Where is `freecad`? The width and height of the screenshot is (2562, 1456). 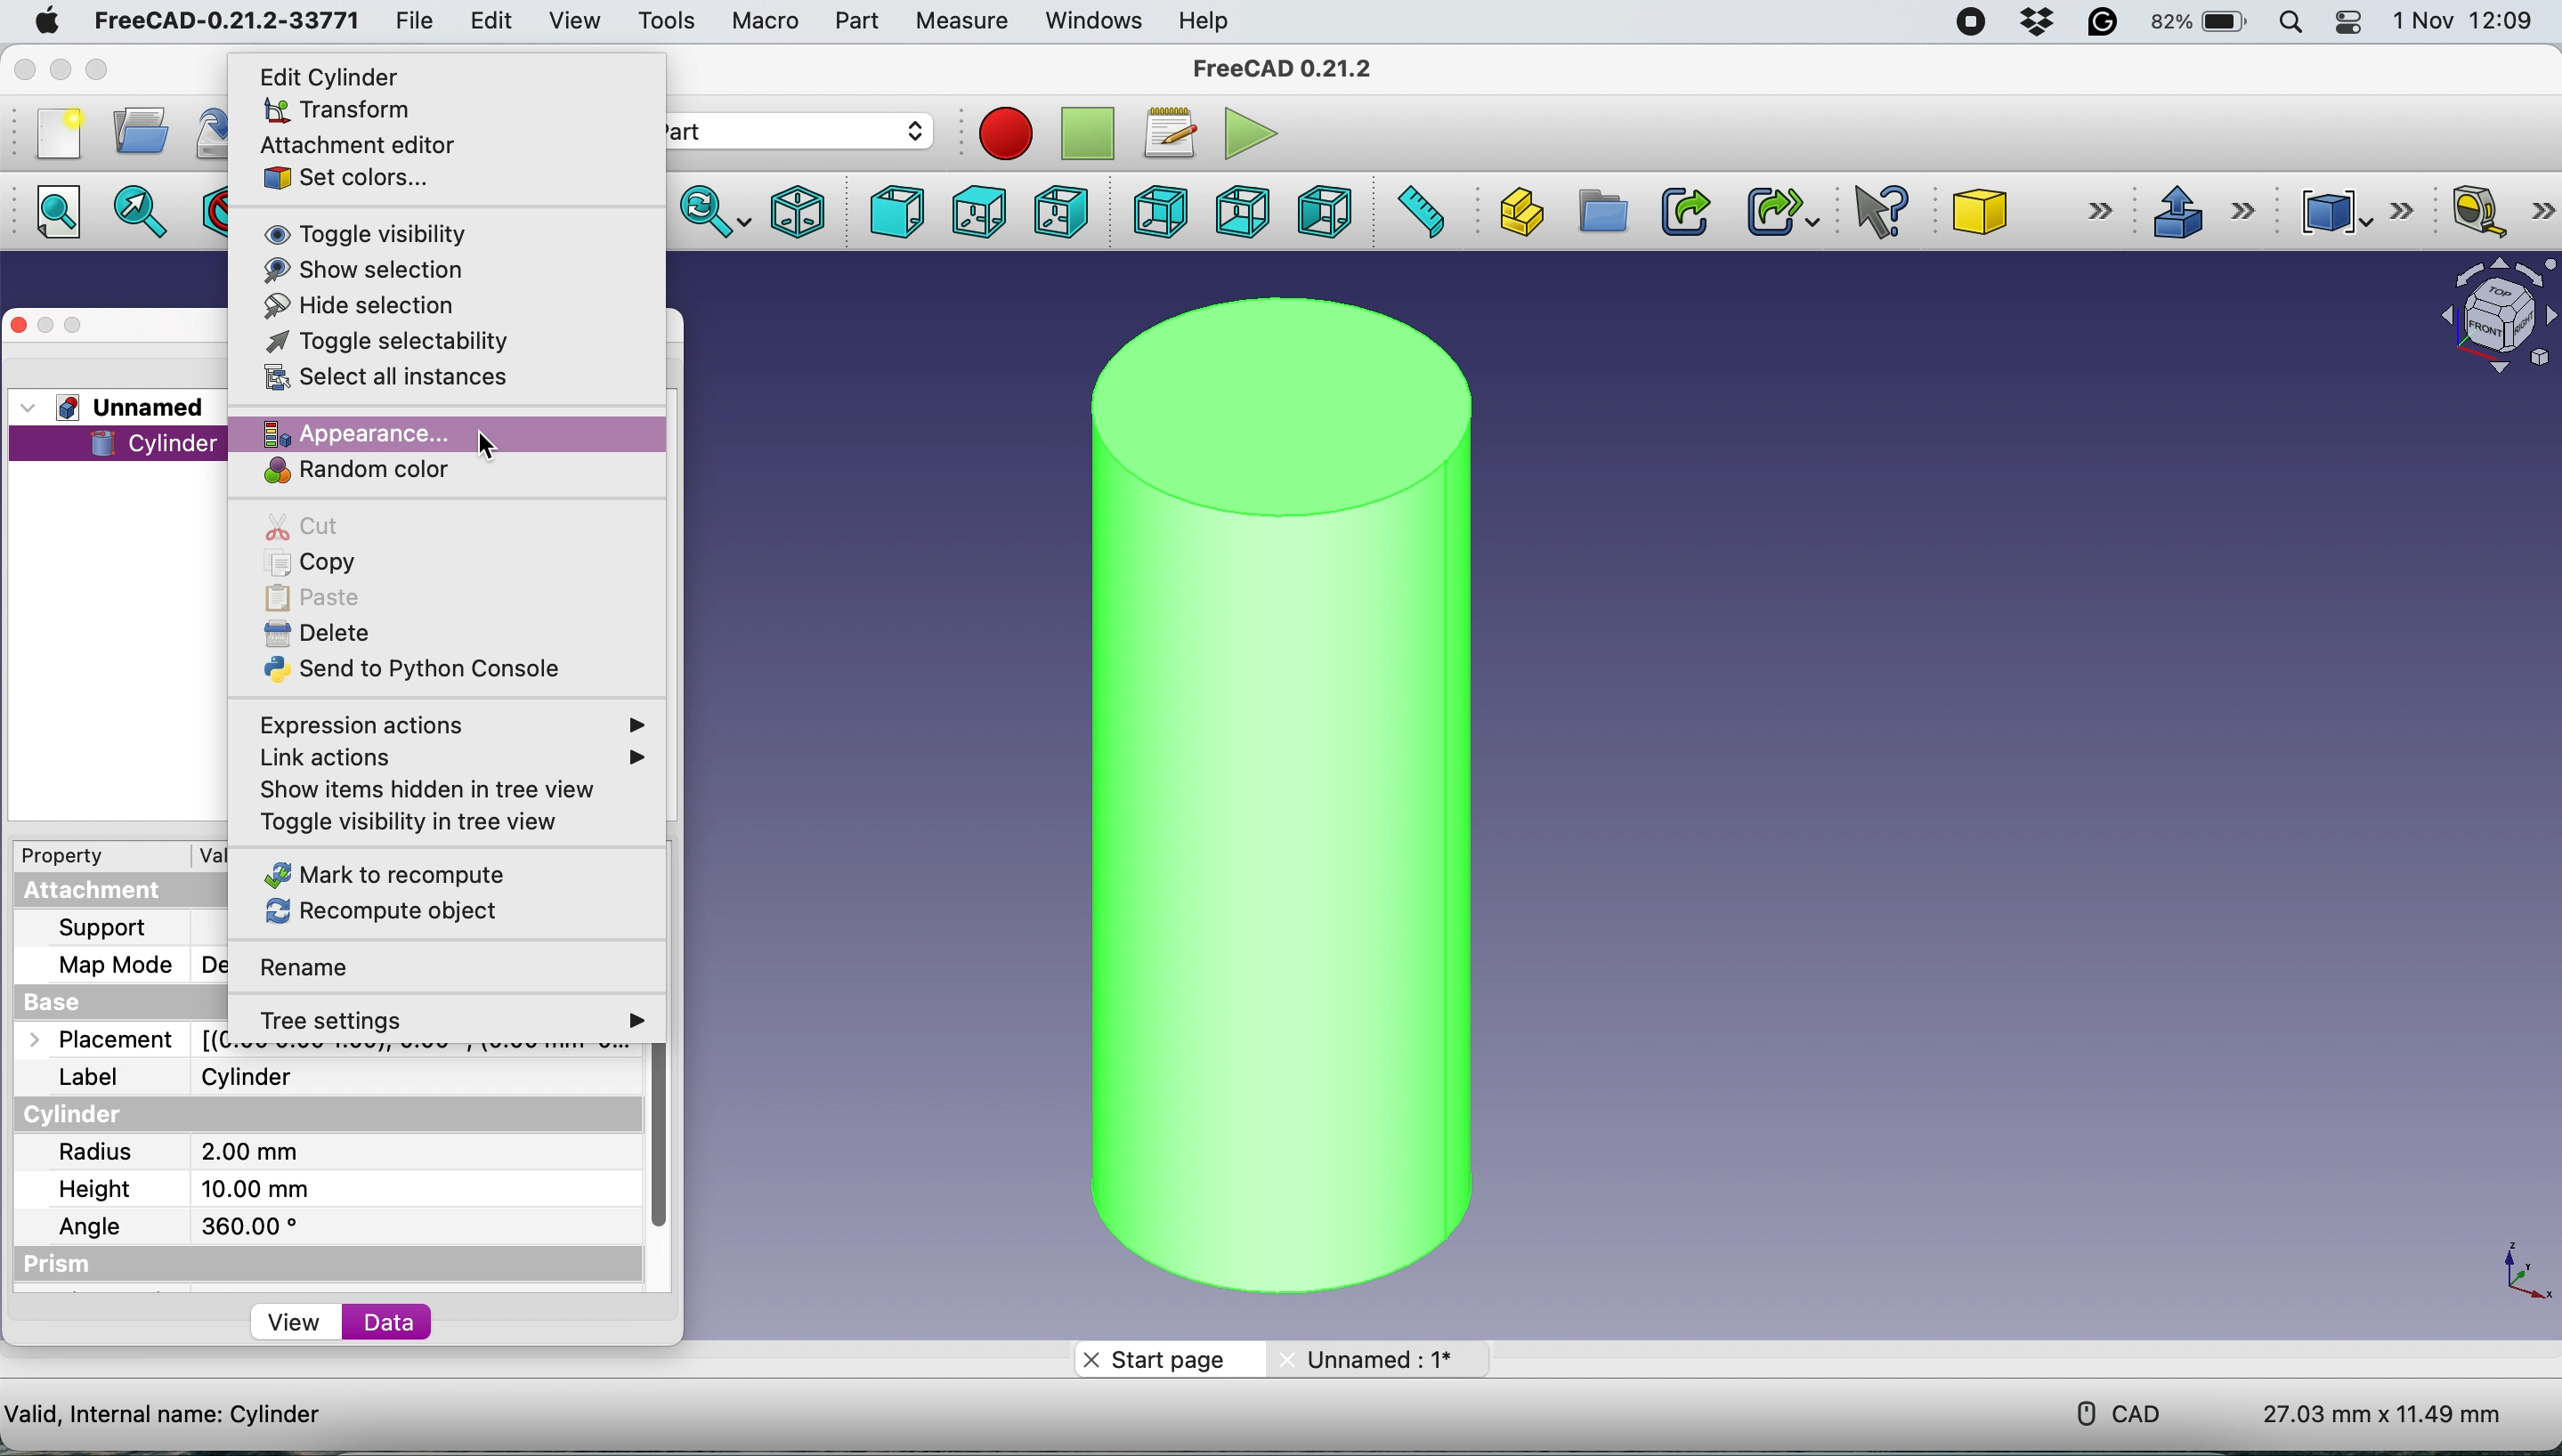
freecad is located at coordinates (1283, 64).